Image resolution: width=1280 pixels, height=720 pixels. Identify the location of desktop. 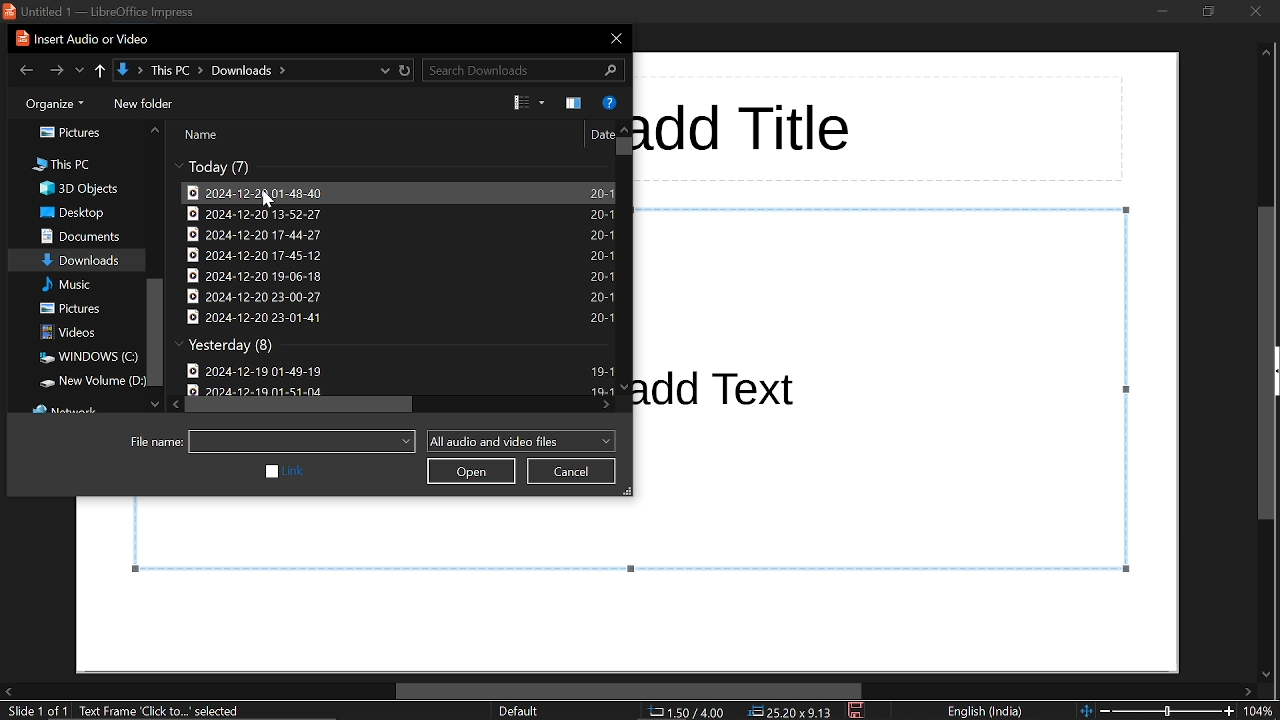
(75, 214).